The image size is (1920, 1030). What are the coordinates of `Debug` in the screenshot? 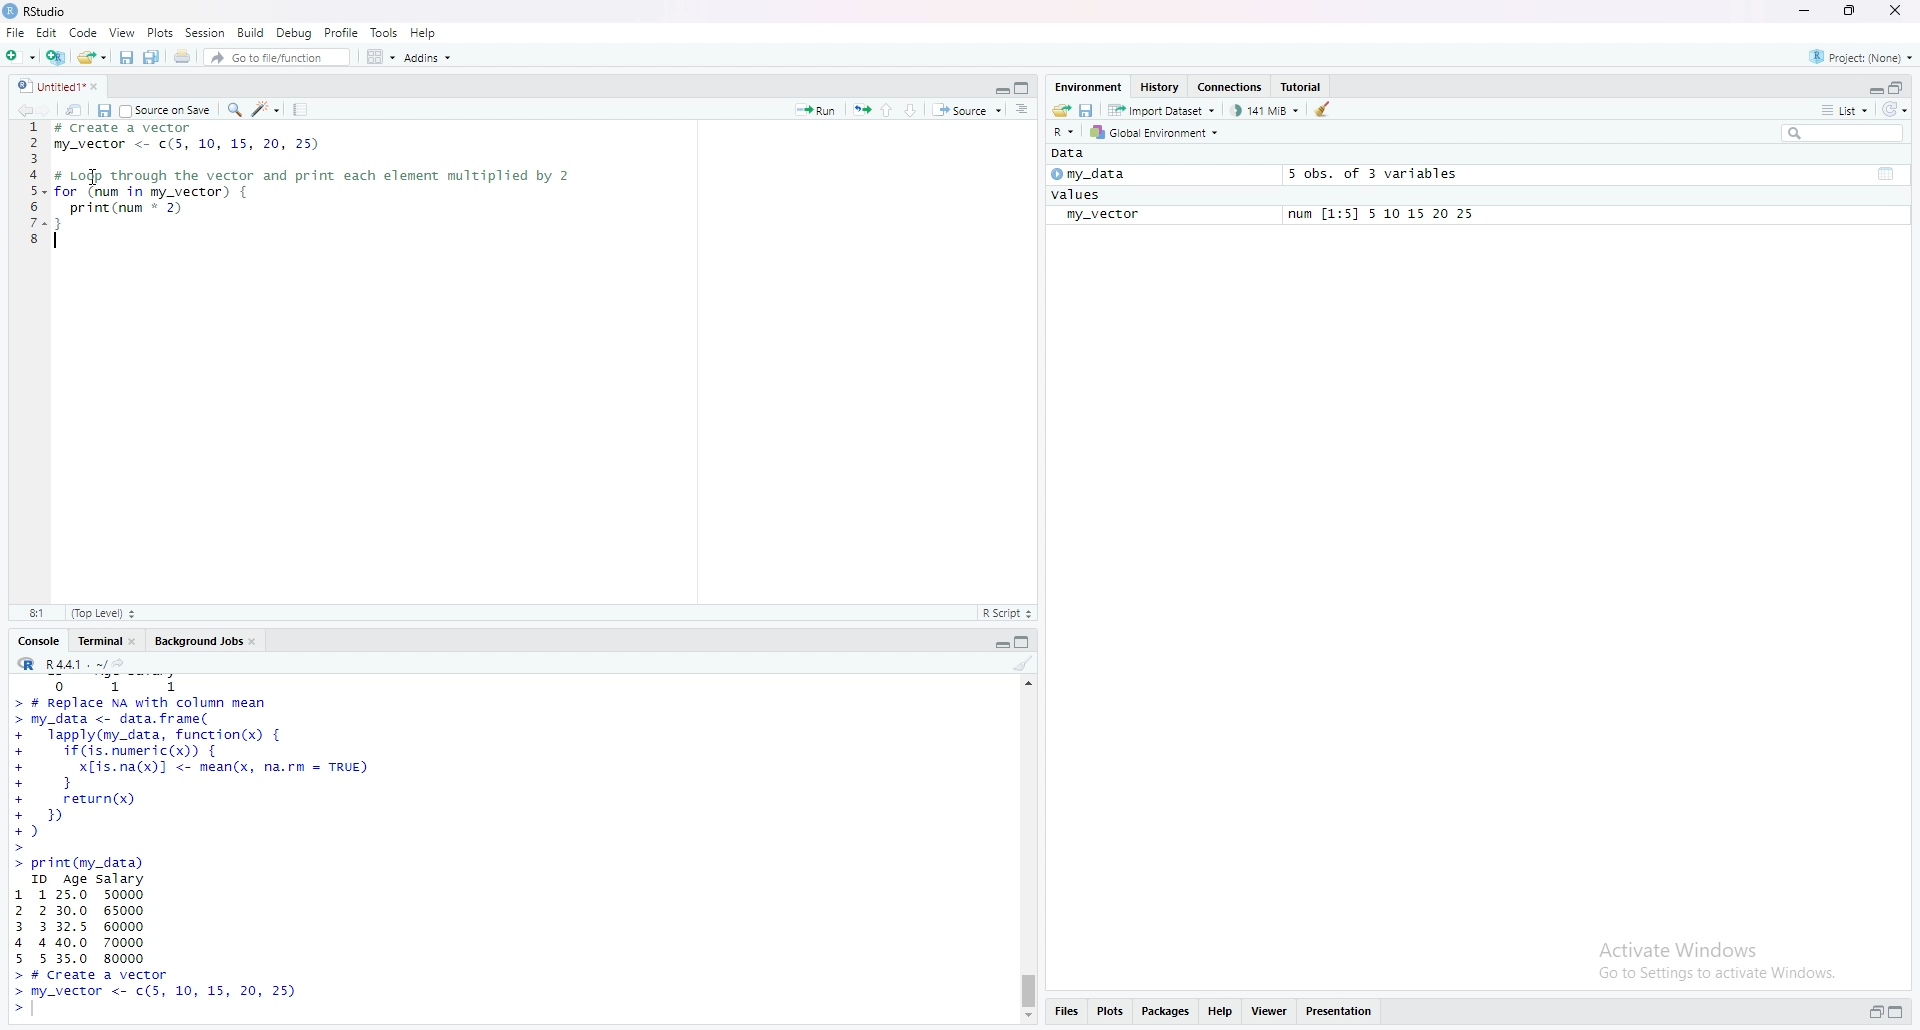 It's located at (296, 33).